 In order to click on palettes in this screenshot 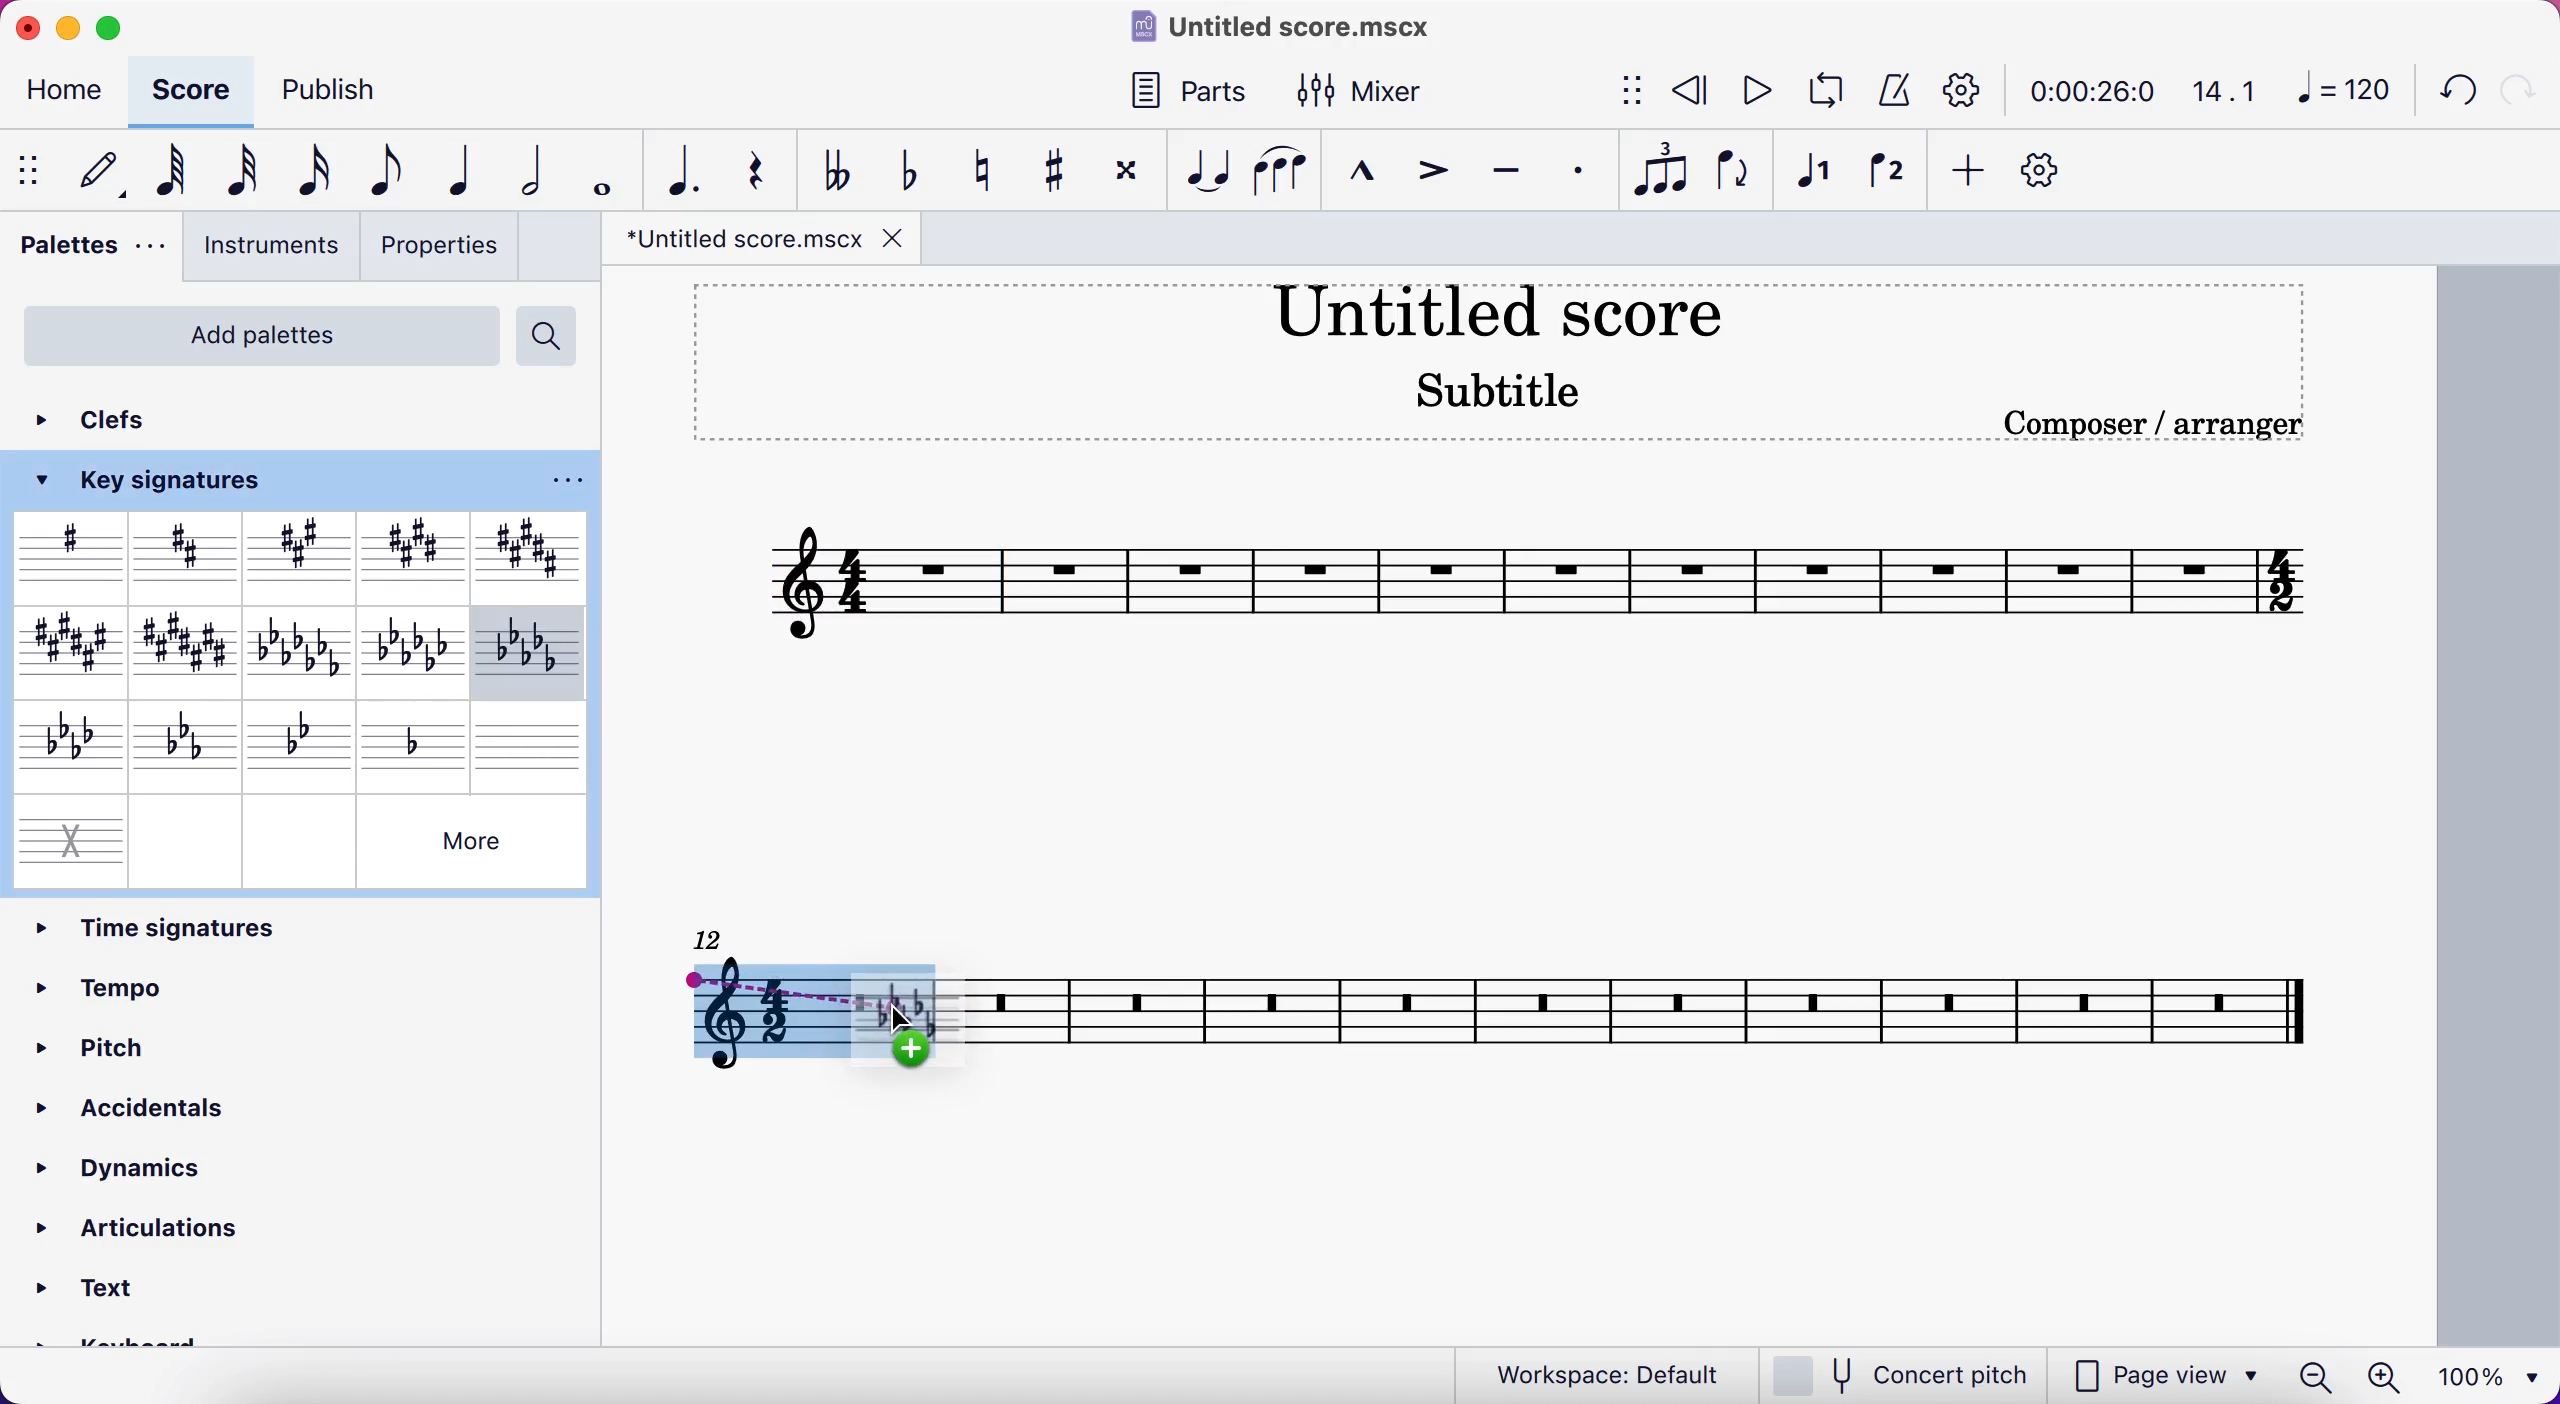, I will do `click(90, 257)`.